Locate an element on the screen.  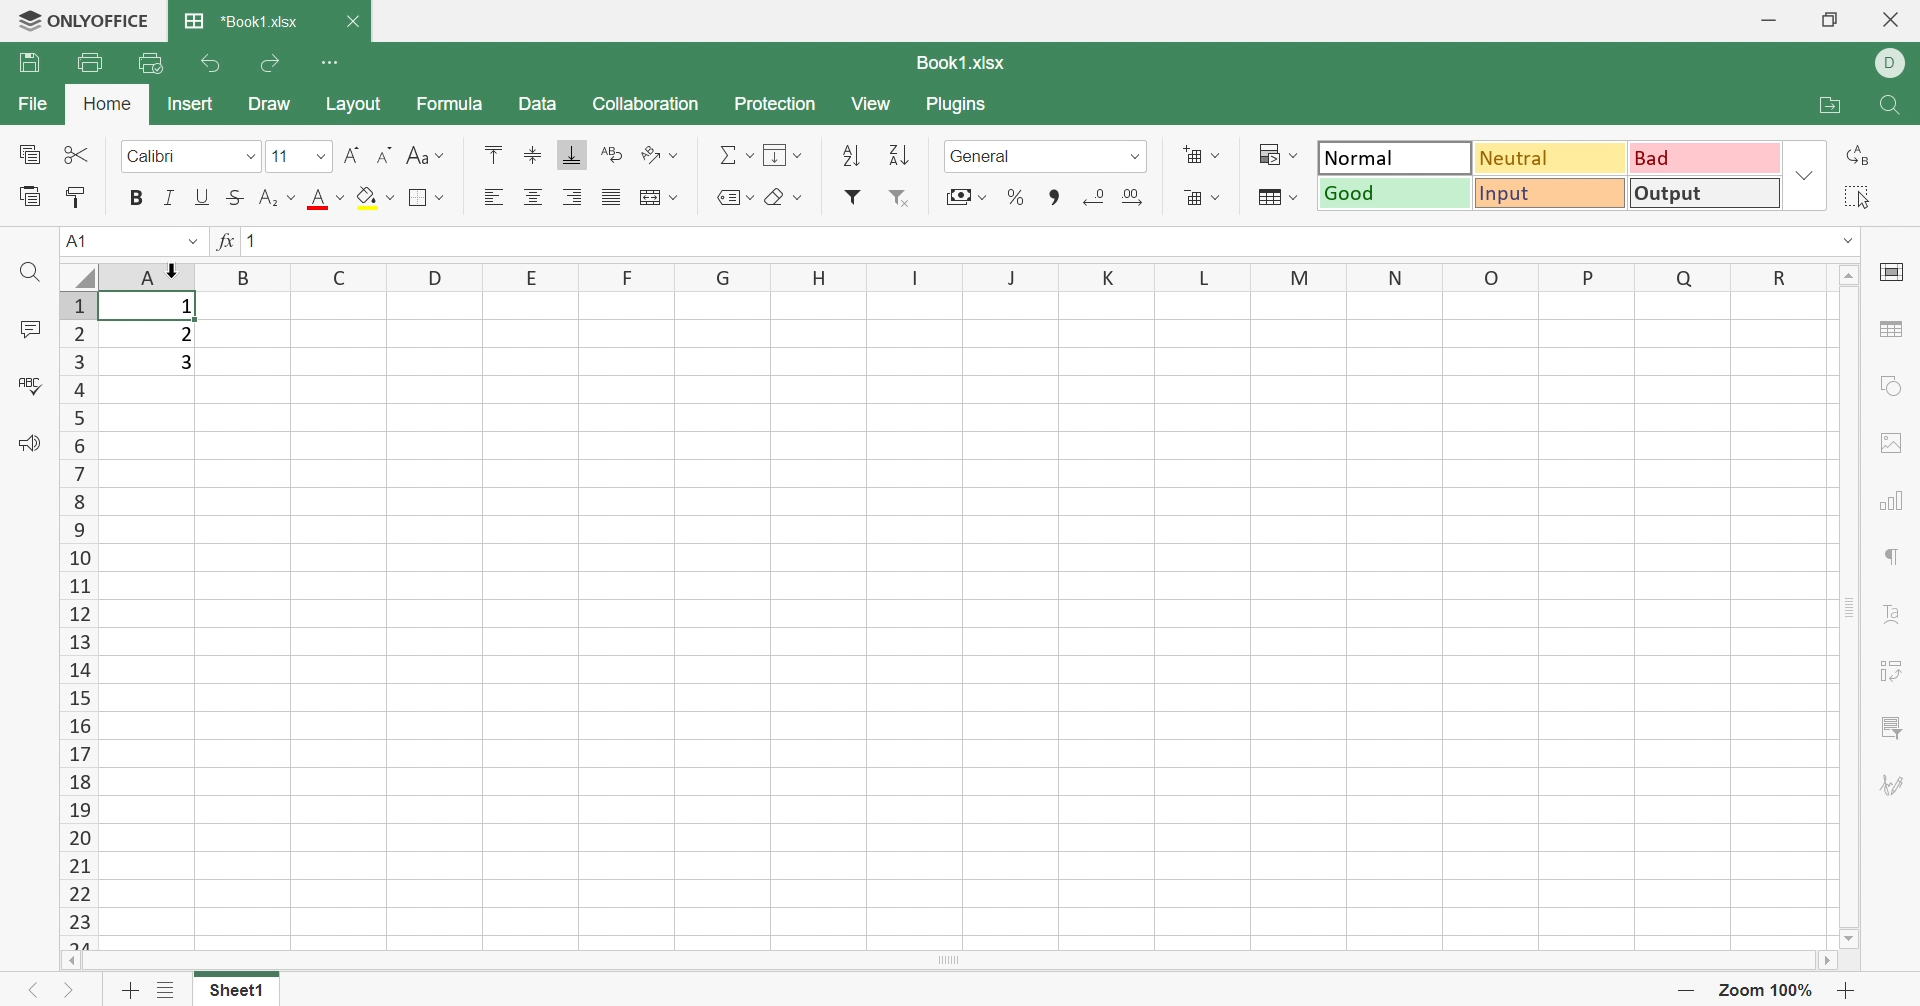
Good is located at coordinates (1395, 193).